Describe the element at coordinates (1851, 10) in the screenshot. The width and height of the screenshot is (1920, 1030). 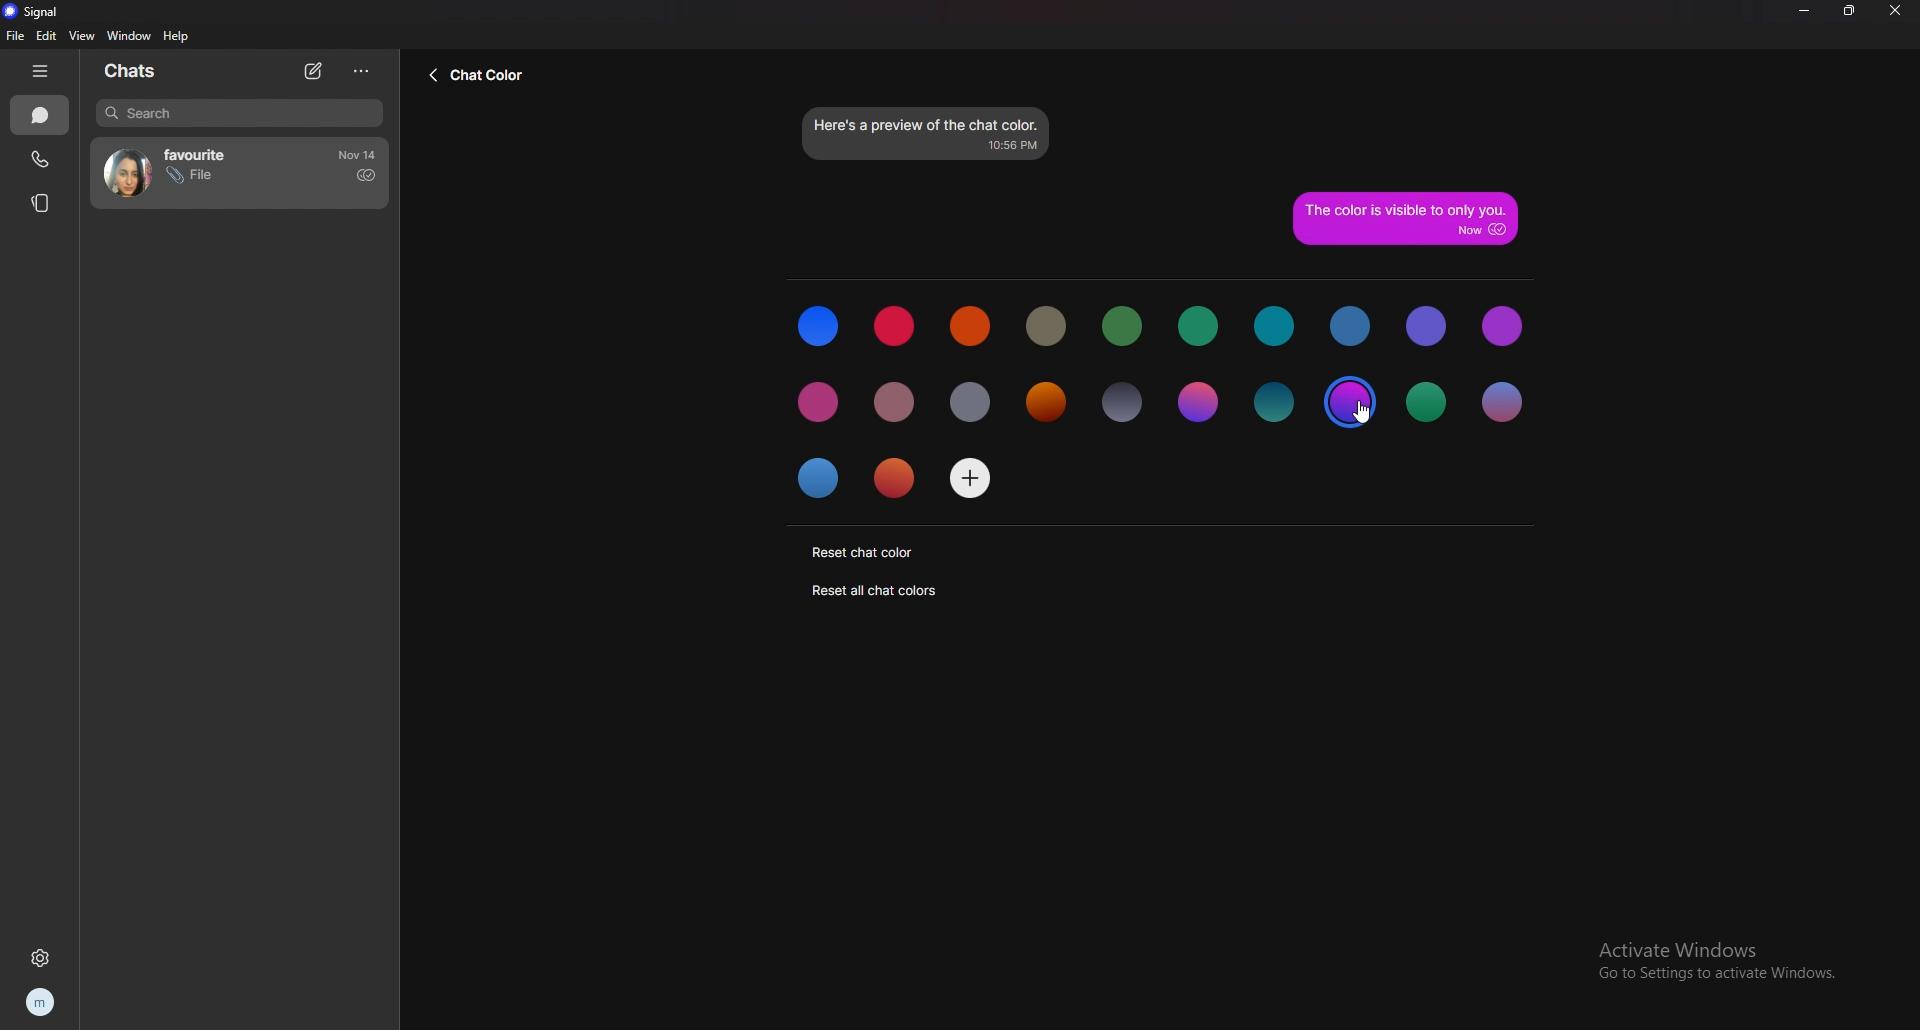
I see `resize` at that location.